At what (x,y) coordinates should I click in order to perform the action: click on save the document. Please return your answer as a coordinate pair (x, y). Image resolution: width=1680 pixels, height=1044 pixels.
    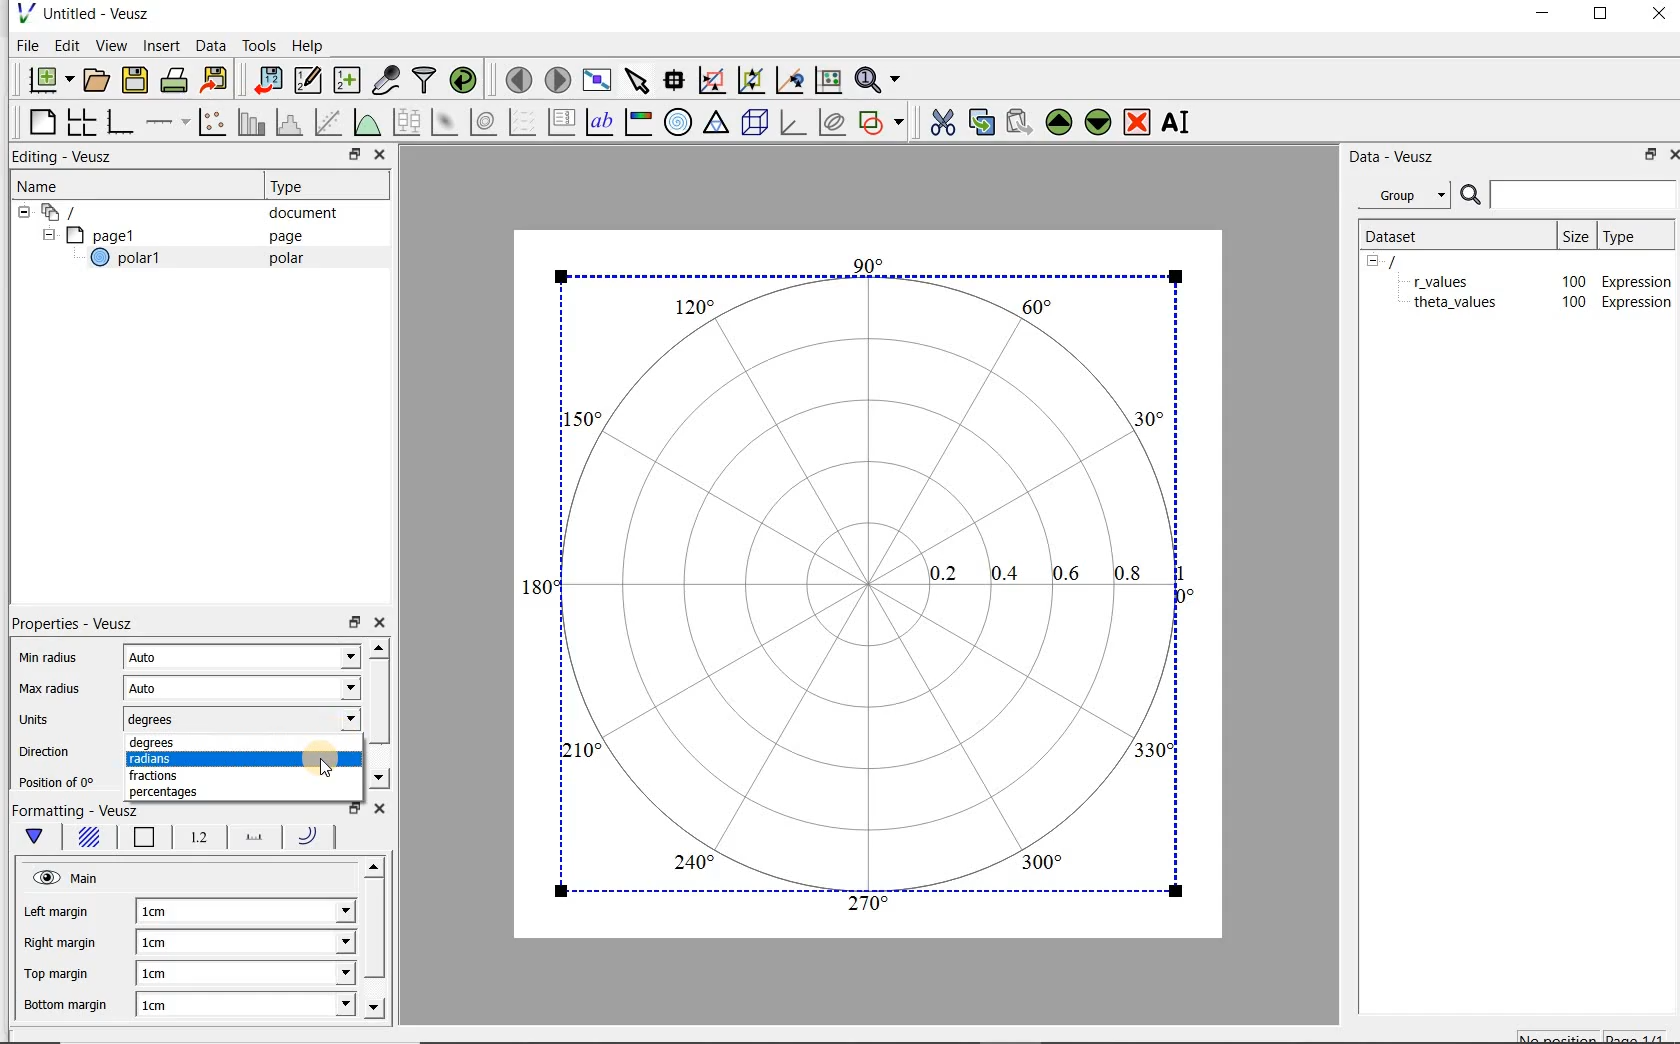
    Looking at the image, I should click on (140, 81).